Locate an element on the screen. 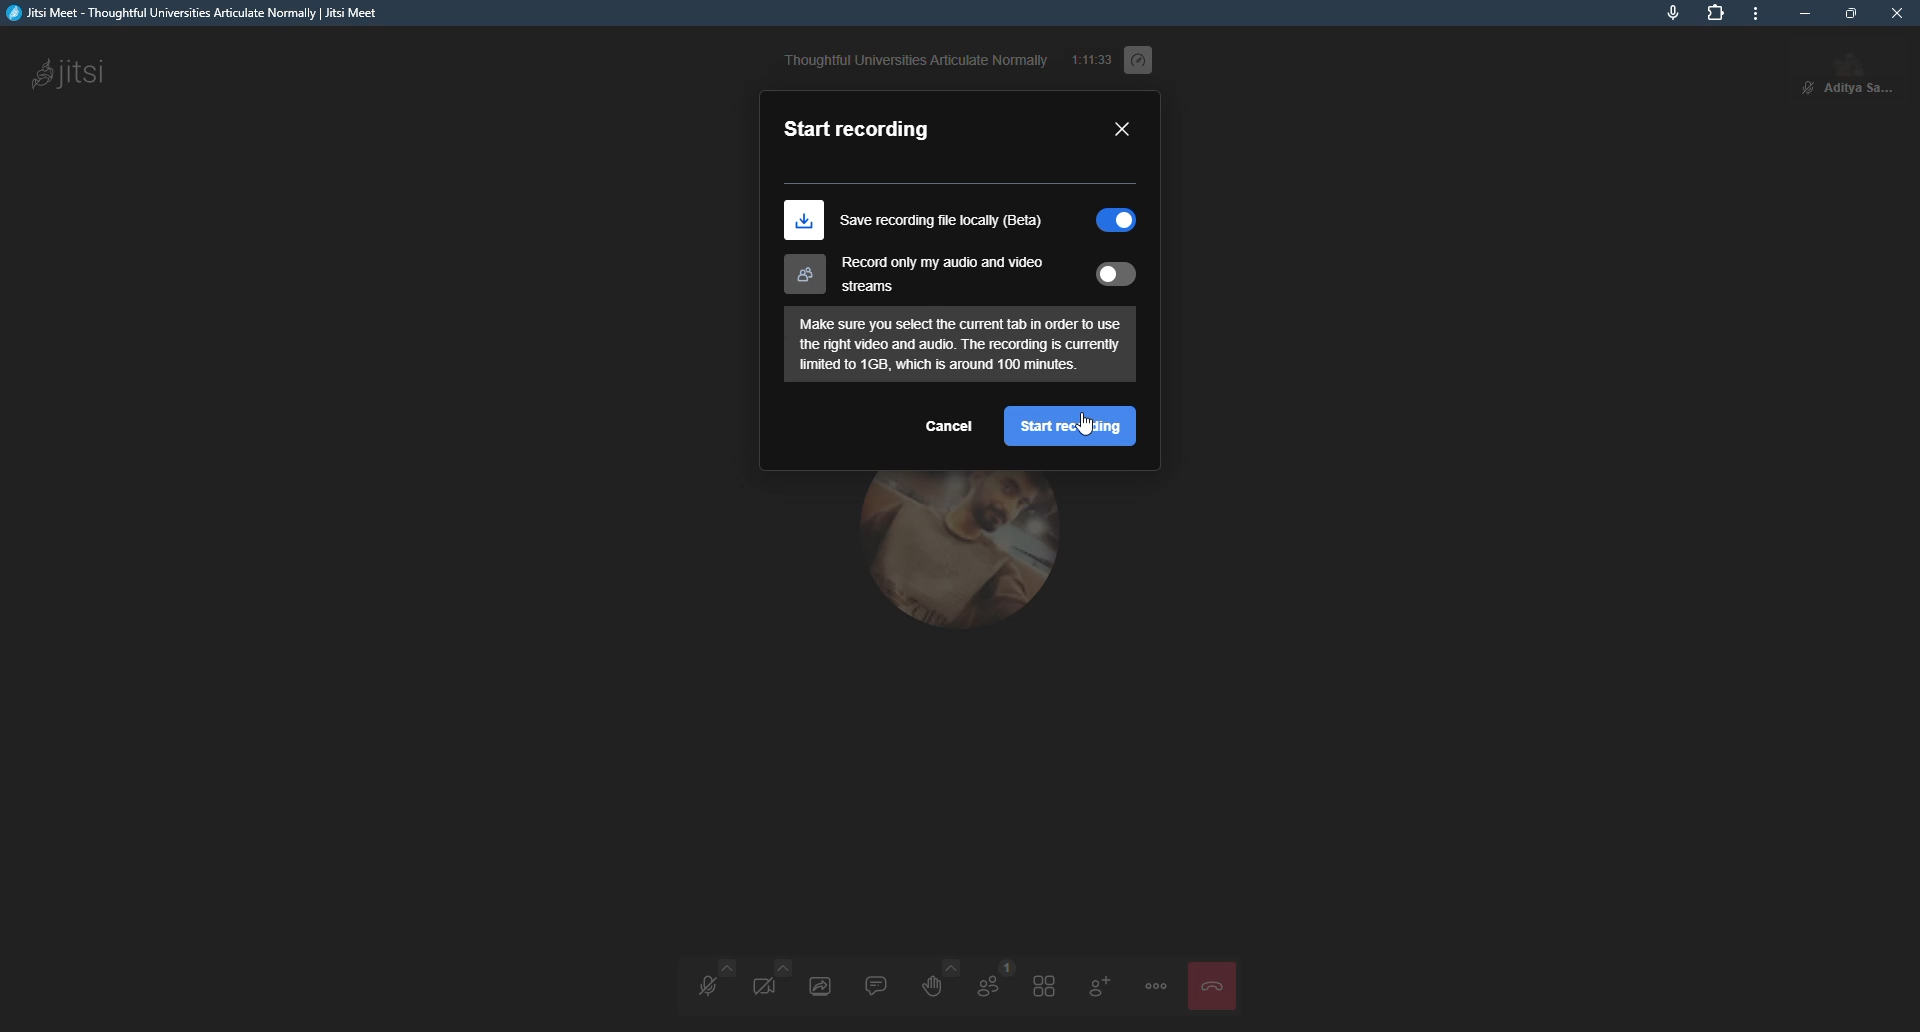 Image resolution: width=1920 pixels, height=1032 pixels. start camera is located at coordinates (767, 990).